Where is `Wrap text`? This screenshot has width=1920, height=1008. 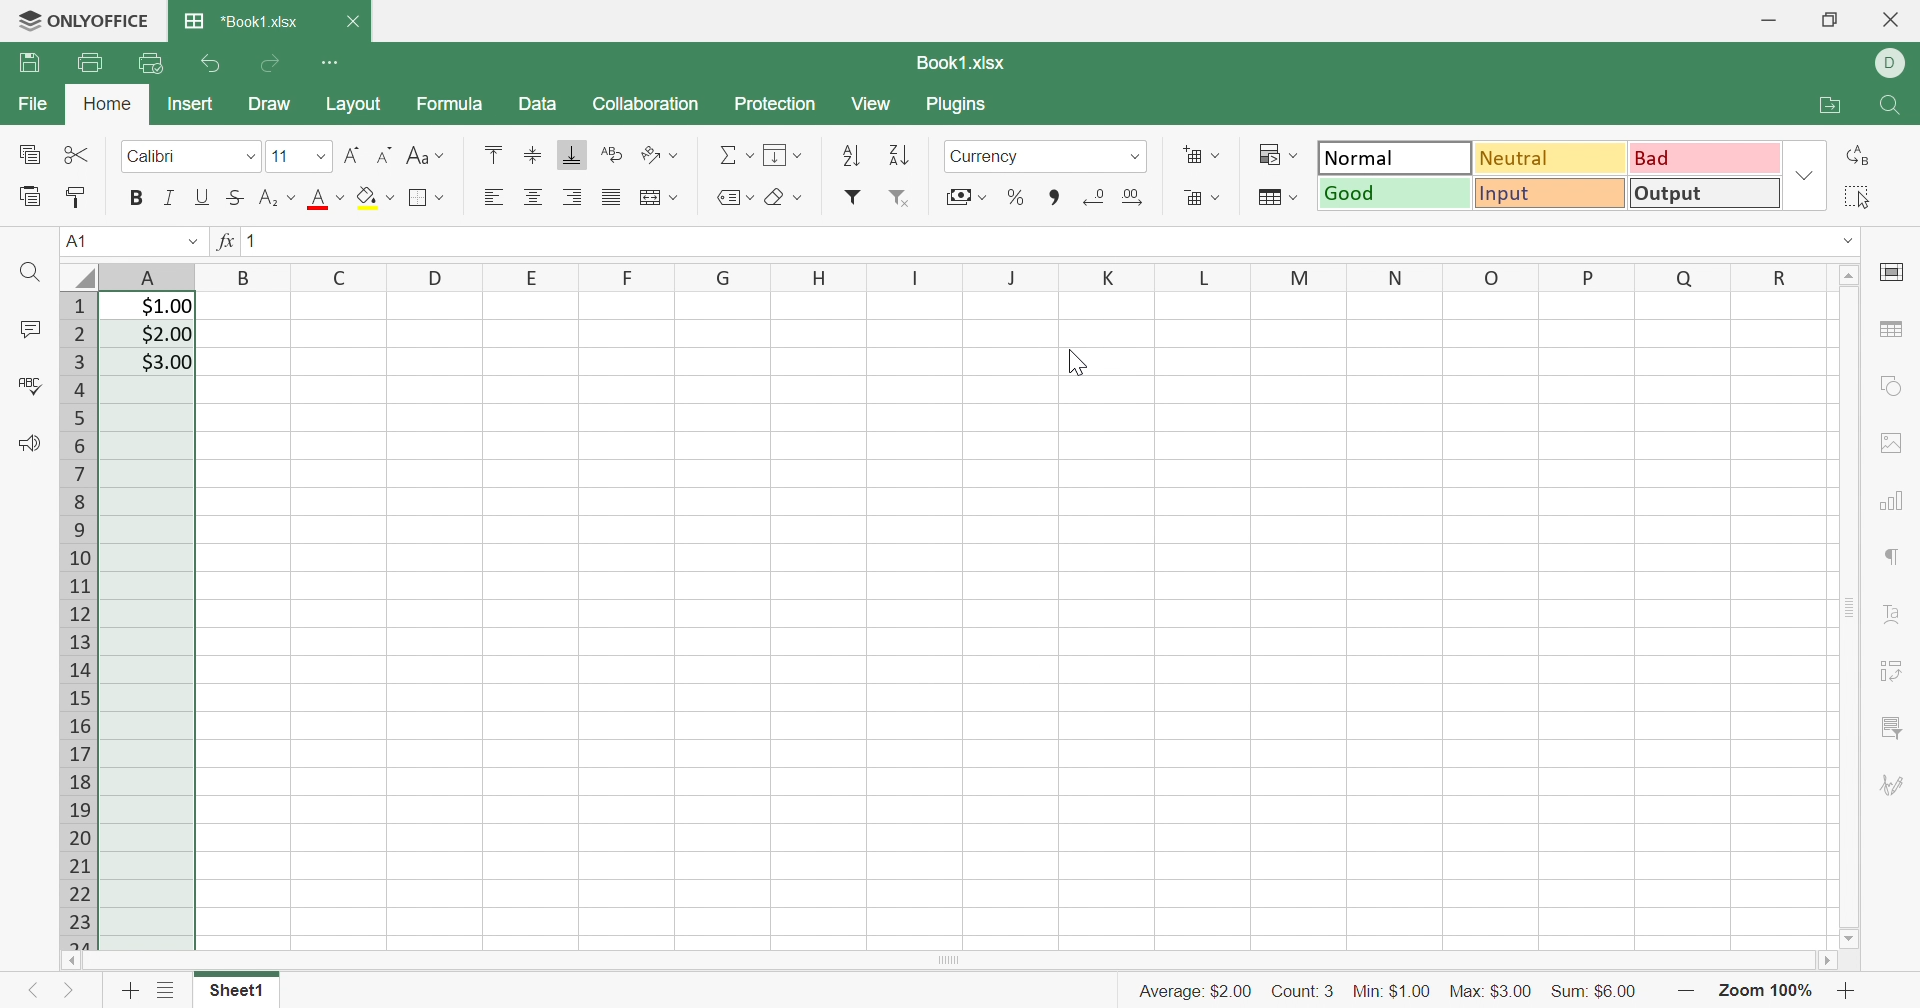 Wrap text is located at coordinates (615, 153).